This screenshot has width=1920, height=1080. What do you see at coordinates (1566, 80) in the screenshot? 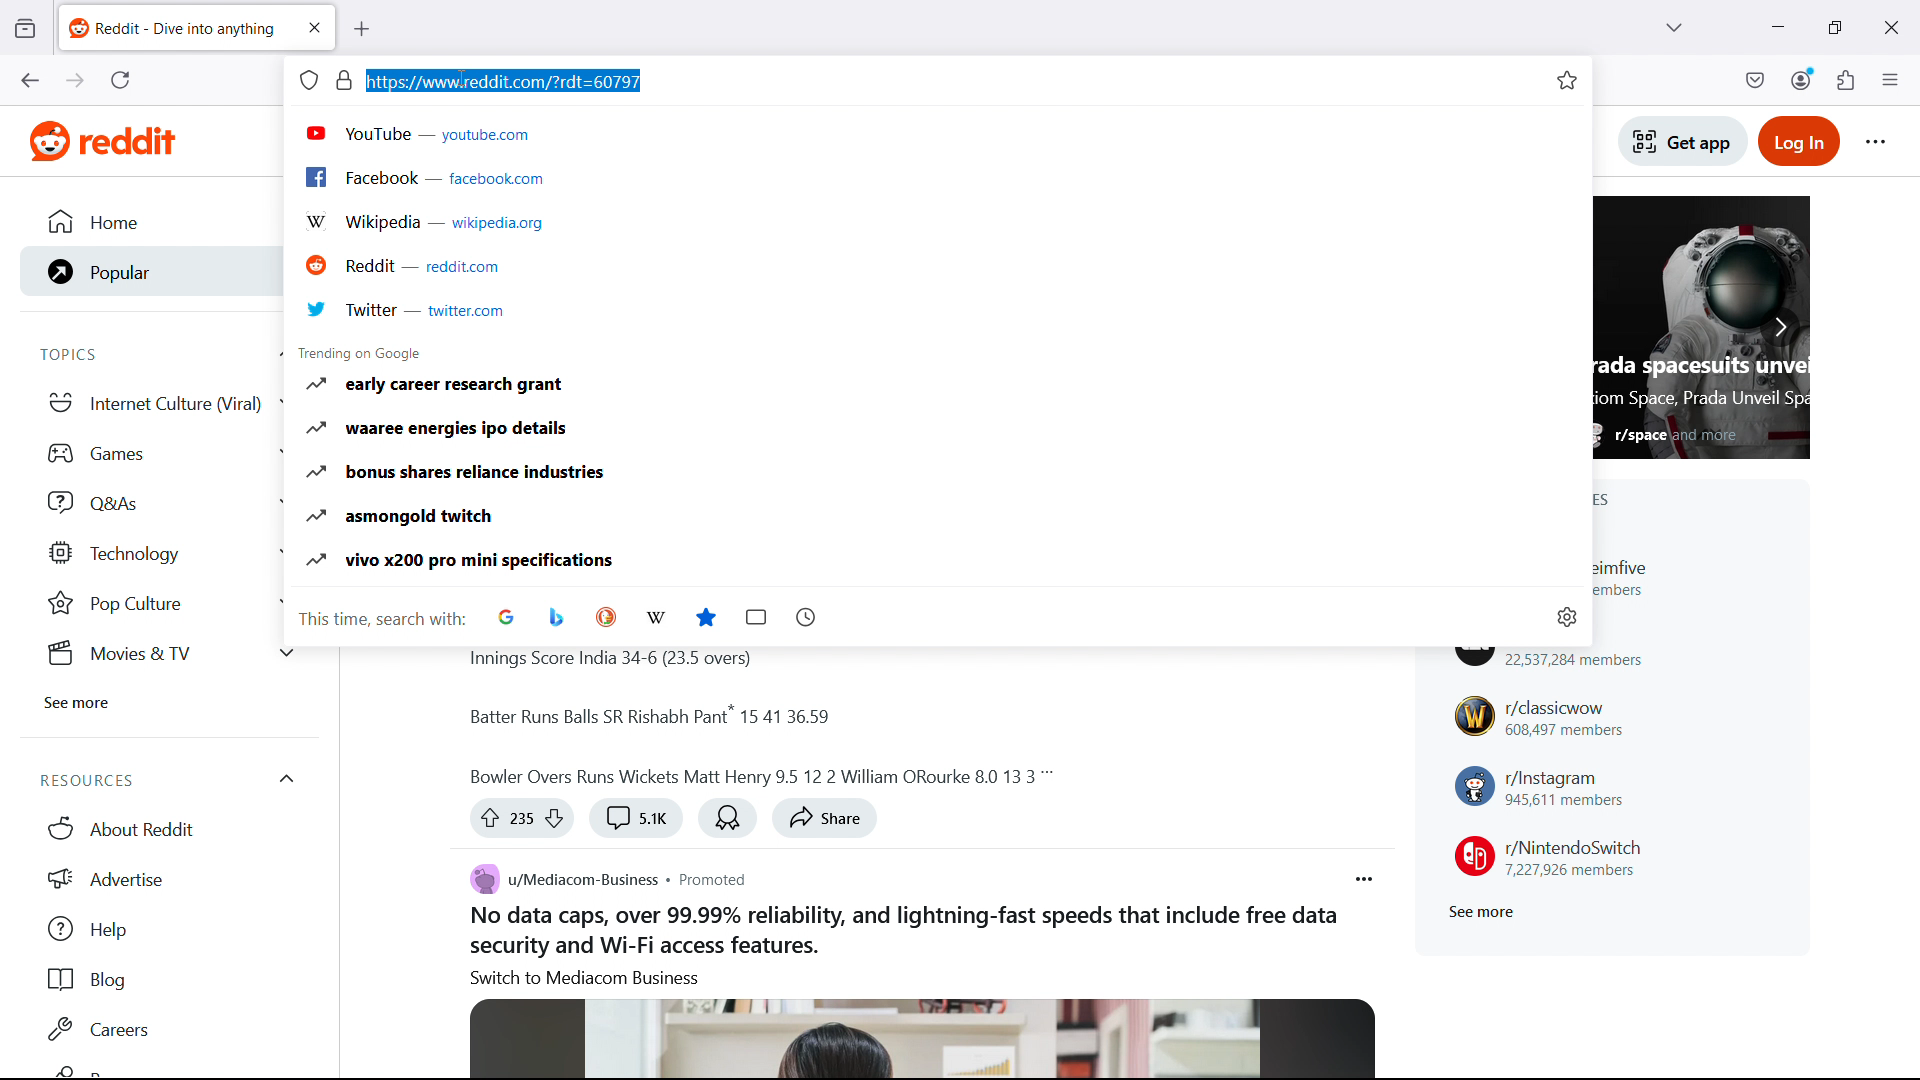
I see `bookmark this tab` at bounding box center [1566, 80].